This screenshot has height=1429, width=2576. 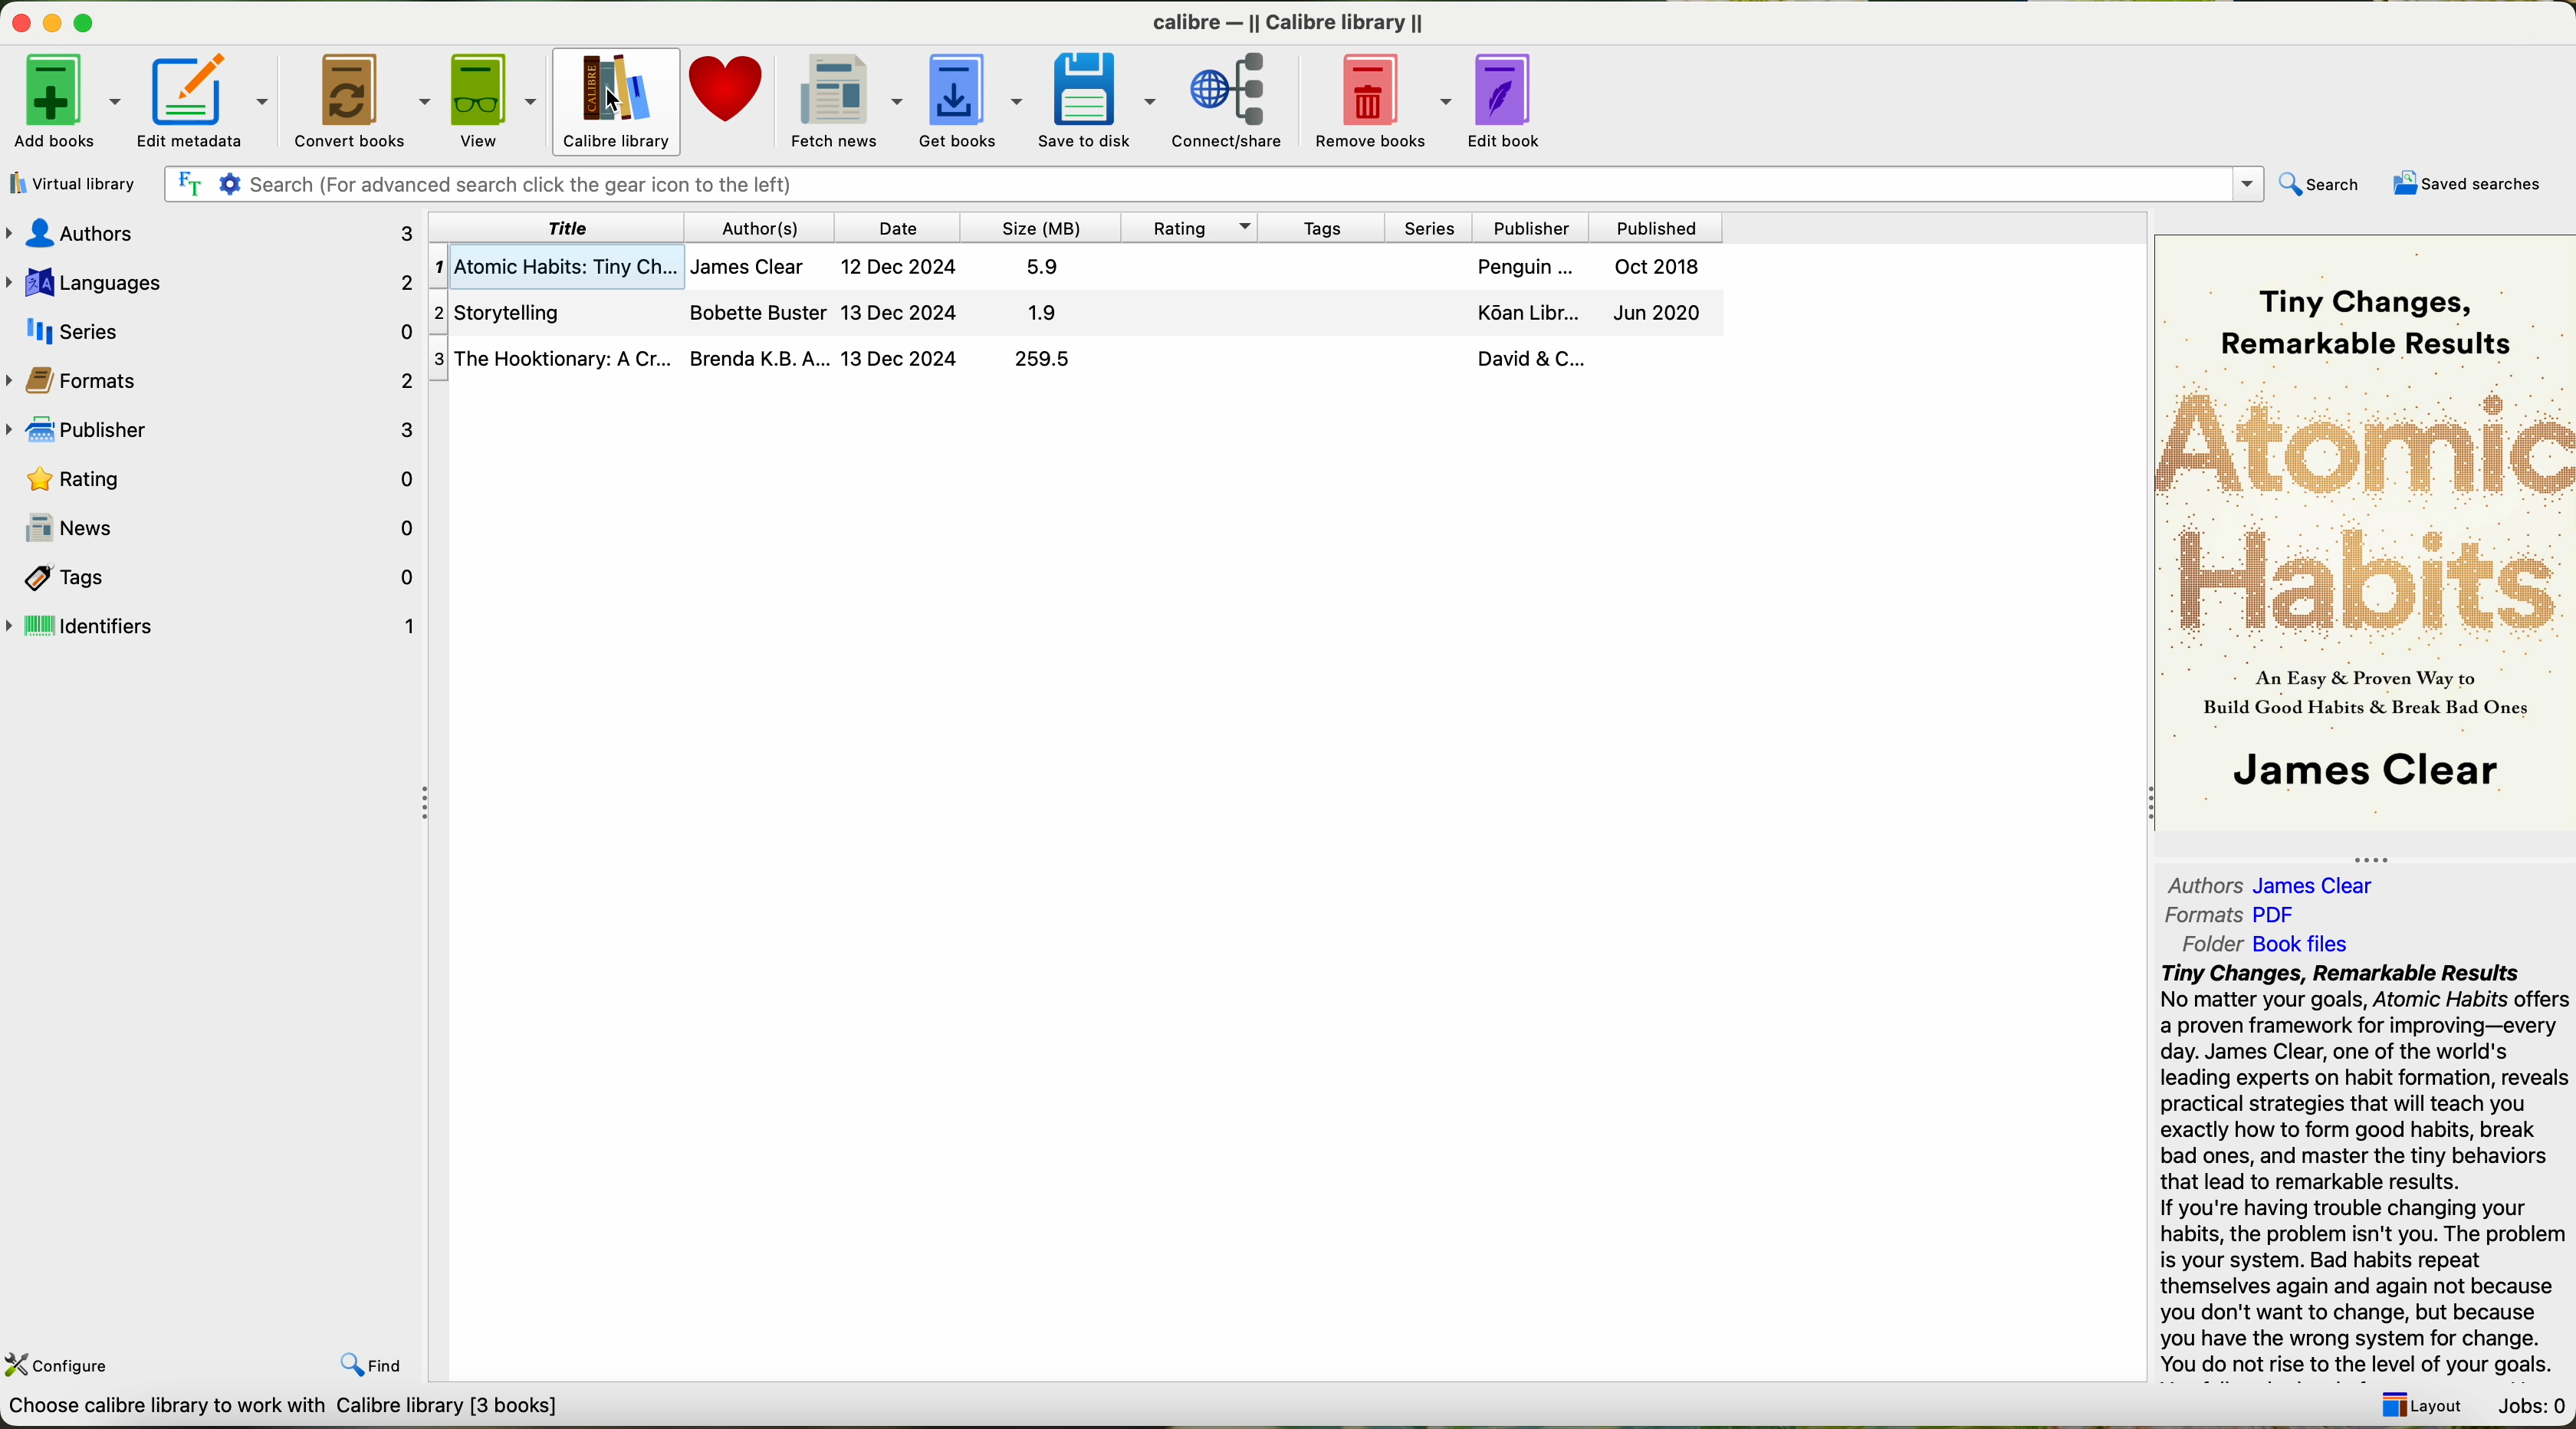 I want to click on authors: James Clear, so click(x=2267, y=880).